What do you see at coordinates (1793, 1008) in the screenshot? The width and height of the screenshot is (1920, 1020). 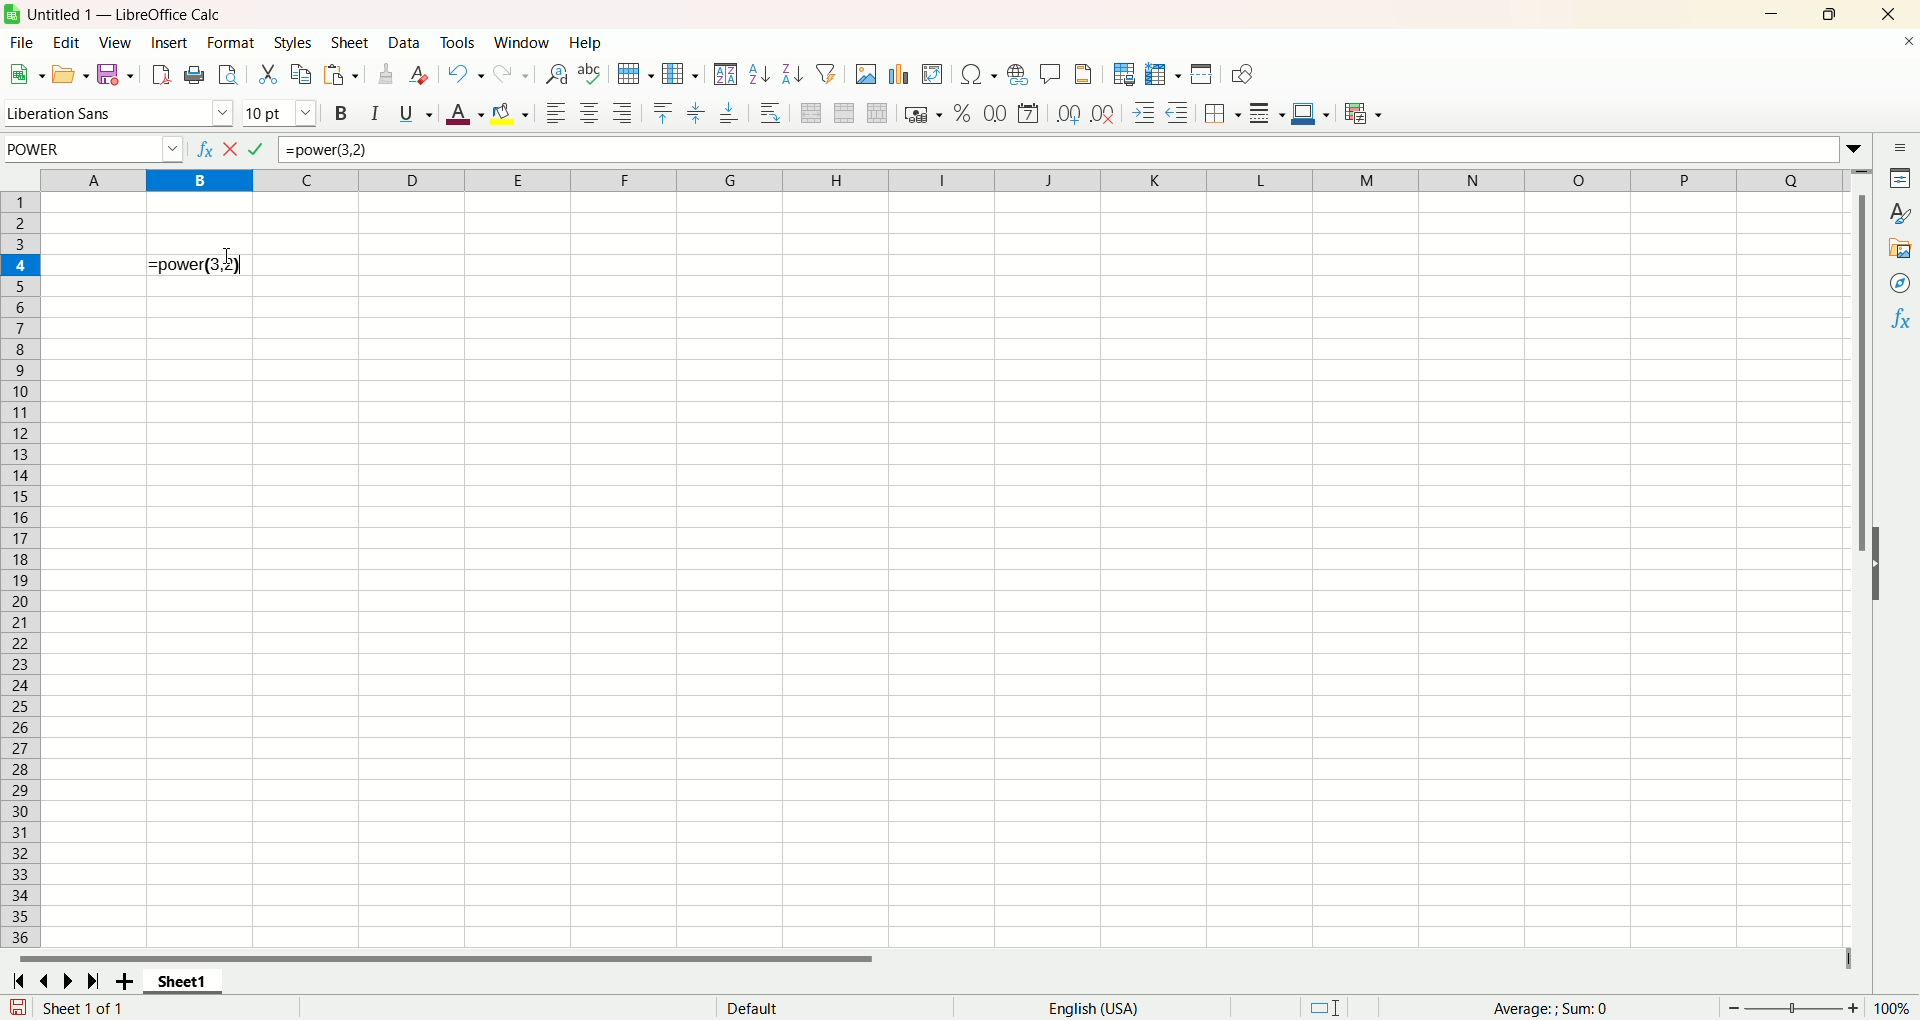 I see `zoom bar` at bounding box center [1793, 1008].